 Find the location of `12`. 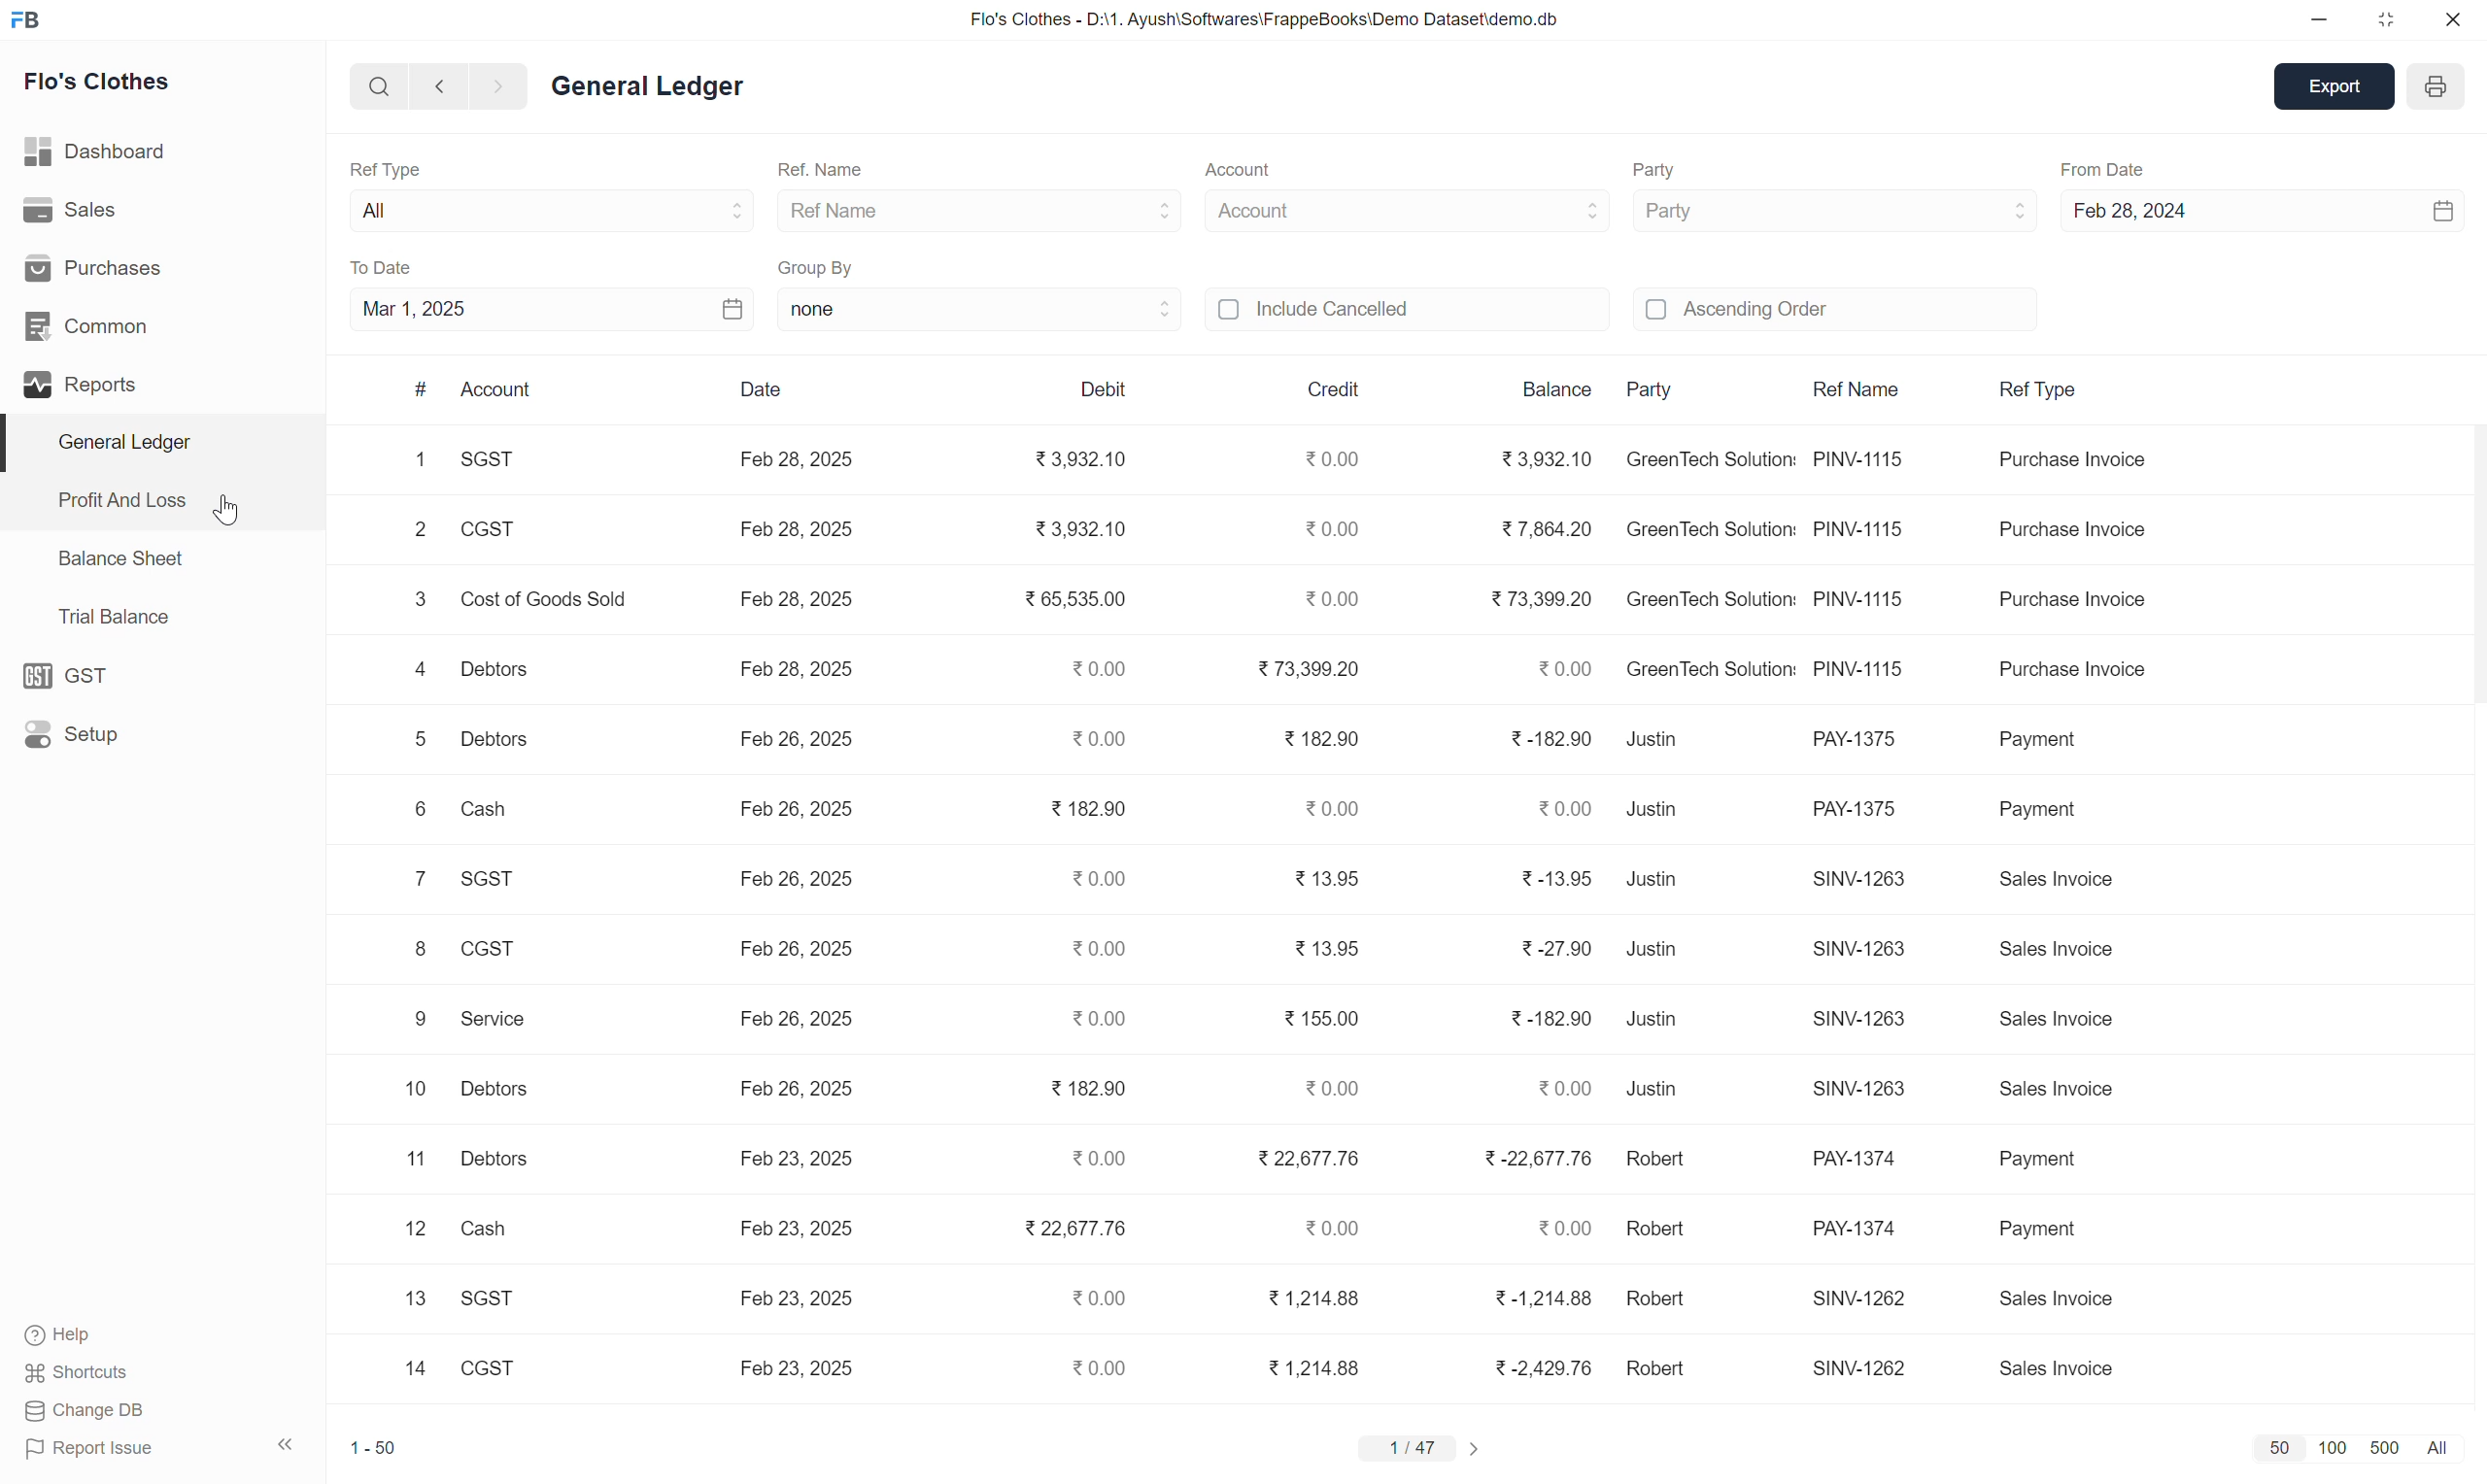

12 is located at coordinates (410, 1226).